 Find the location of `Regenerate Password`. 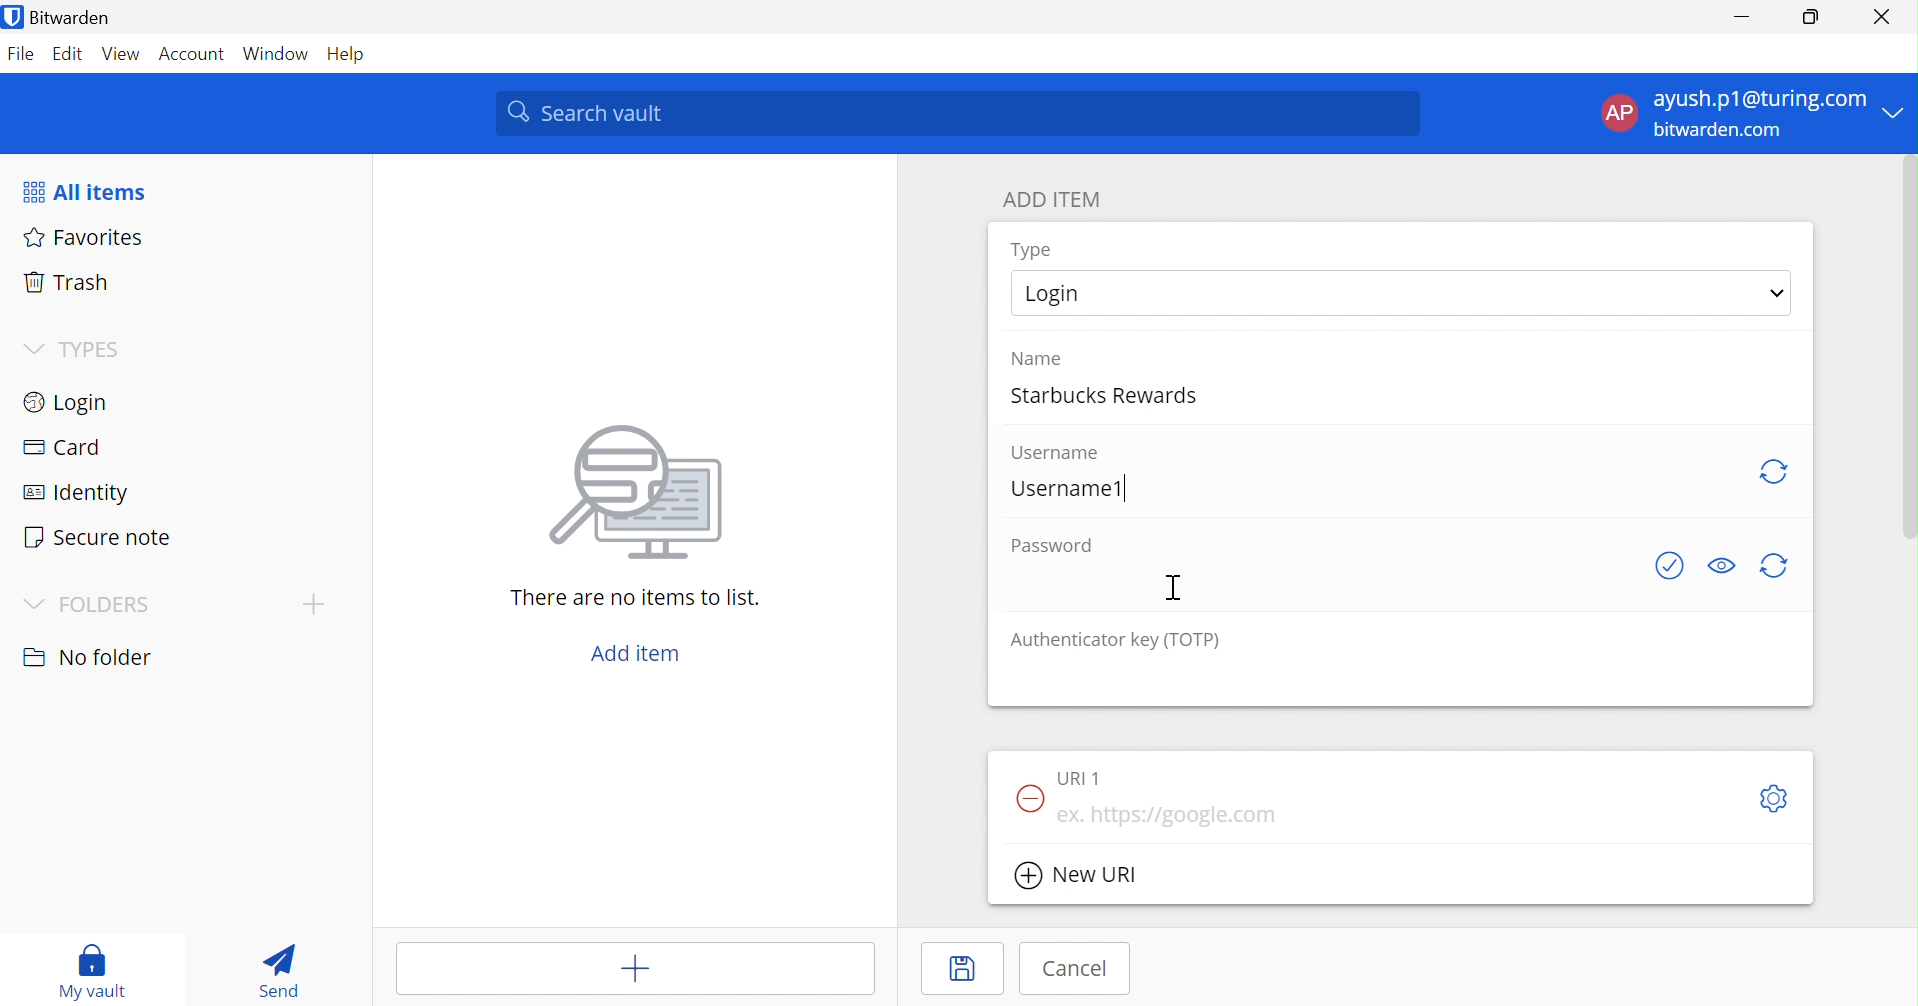

Regenerate Password is located at coordinates (1775, 566).